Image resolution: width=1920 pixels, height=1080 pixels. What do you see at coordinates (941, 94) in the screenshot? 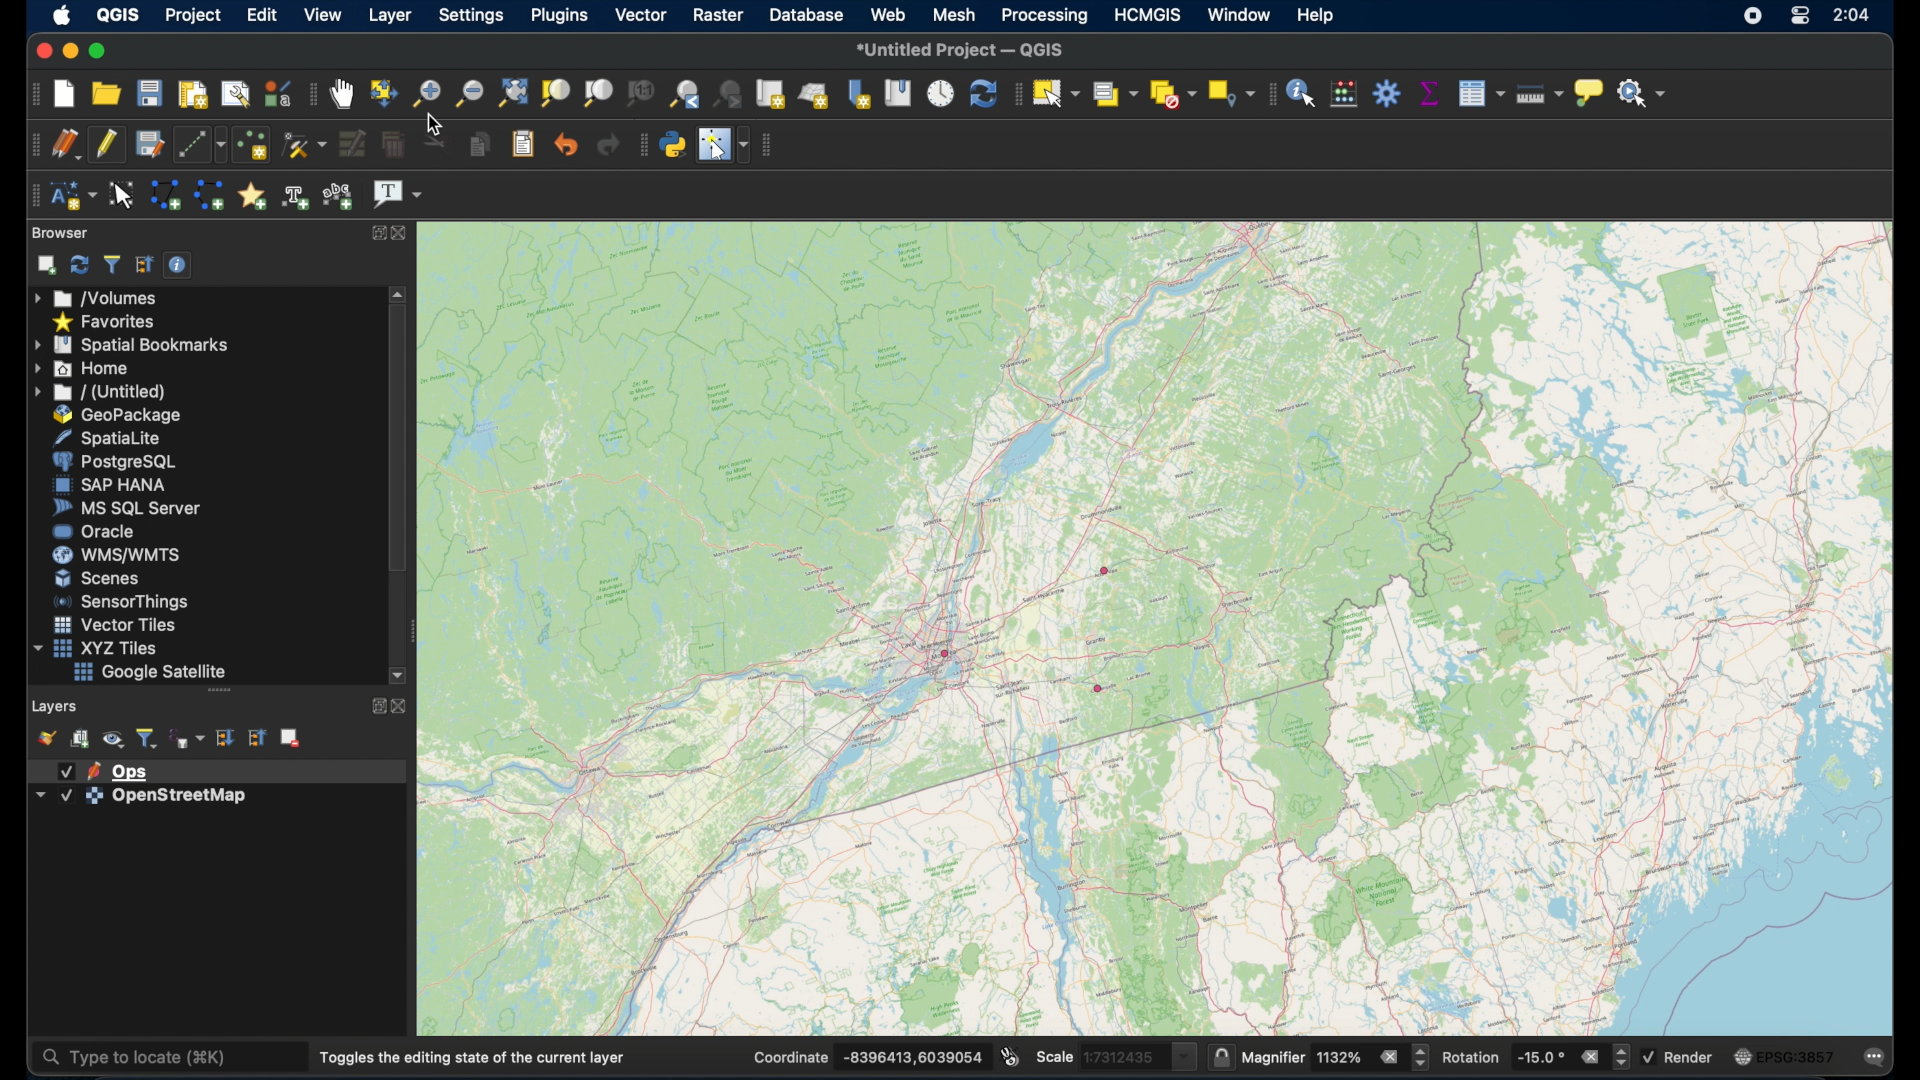
I see `temporal control panel` at bounding box center [941, 94].